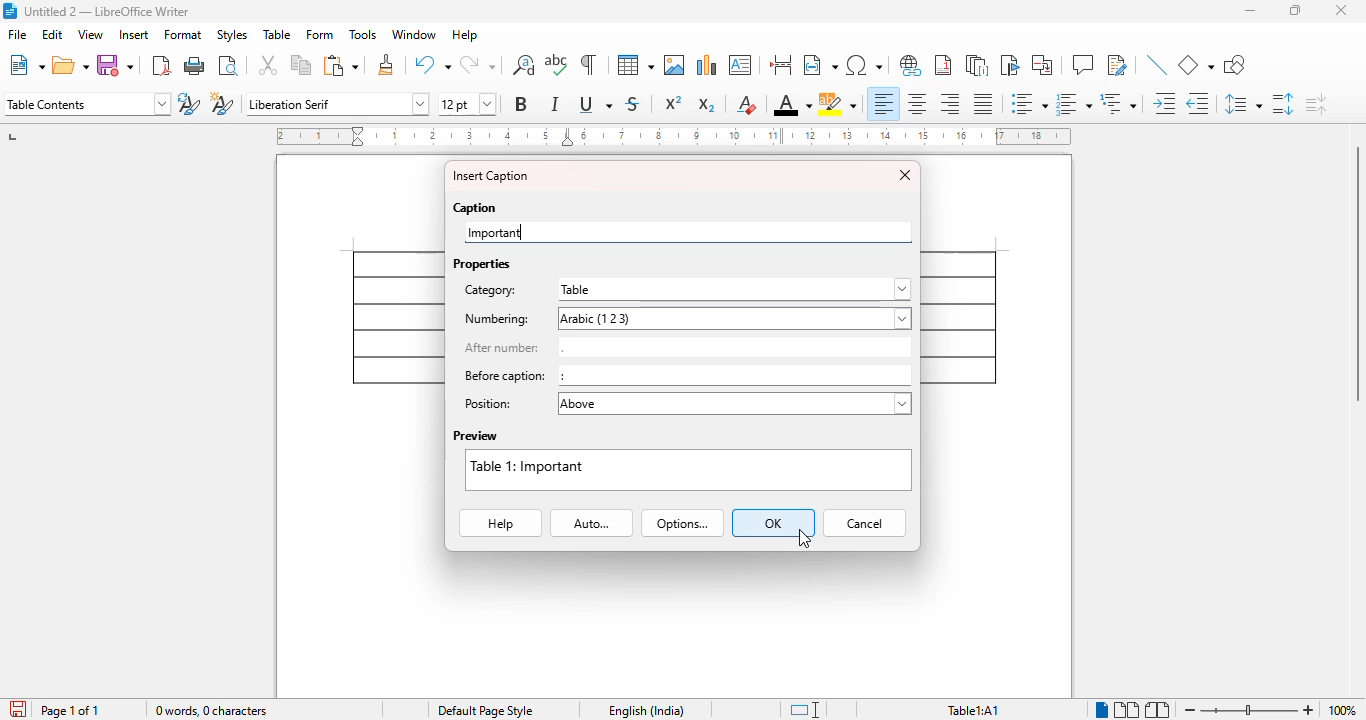 The height and width of the screenshot is (720, 1366). I want to click on spelling, so click(556, 64).